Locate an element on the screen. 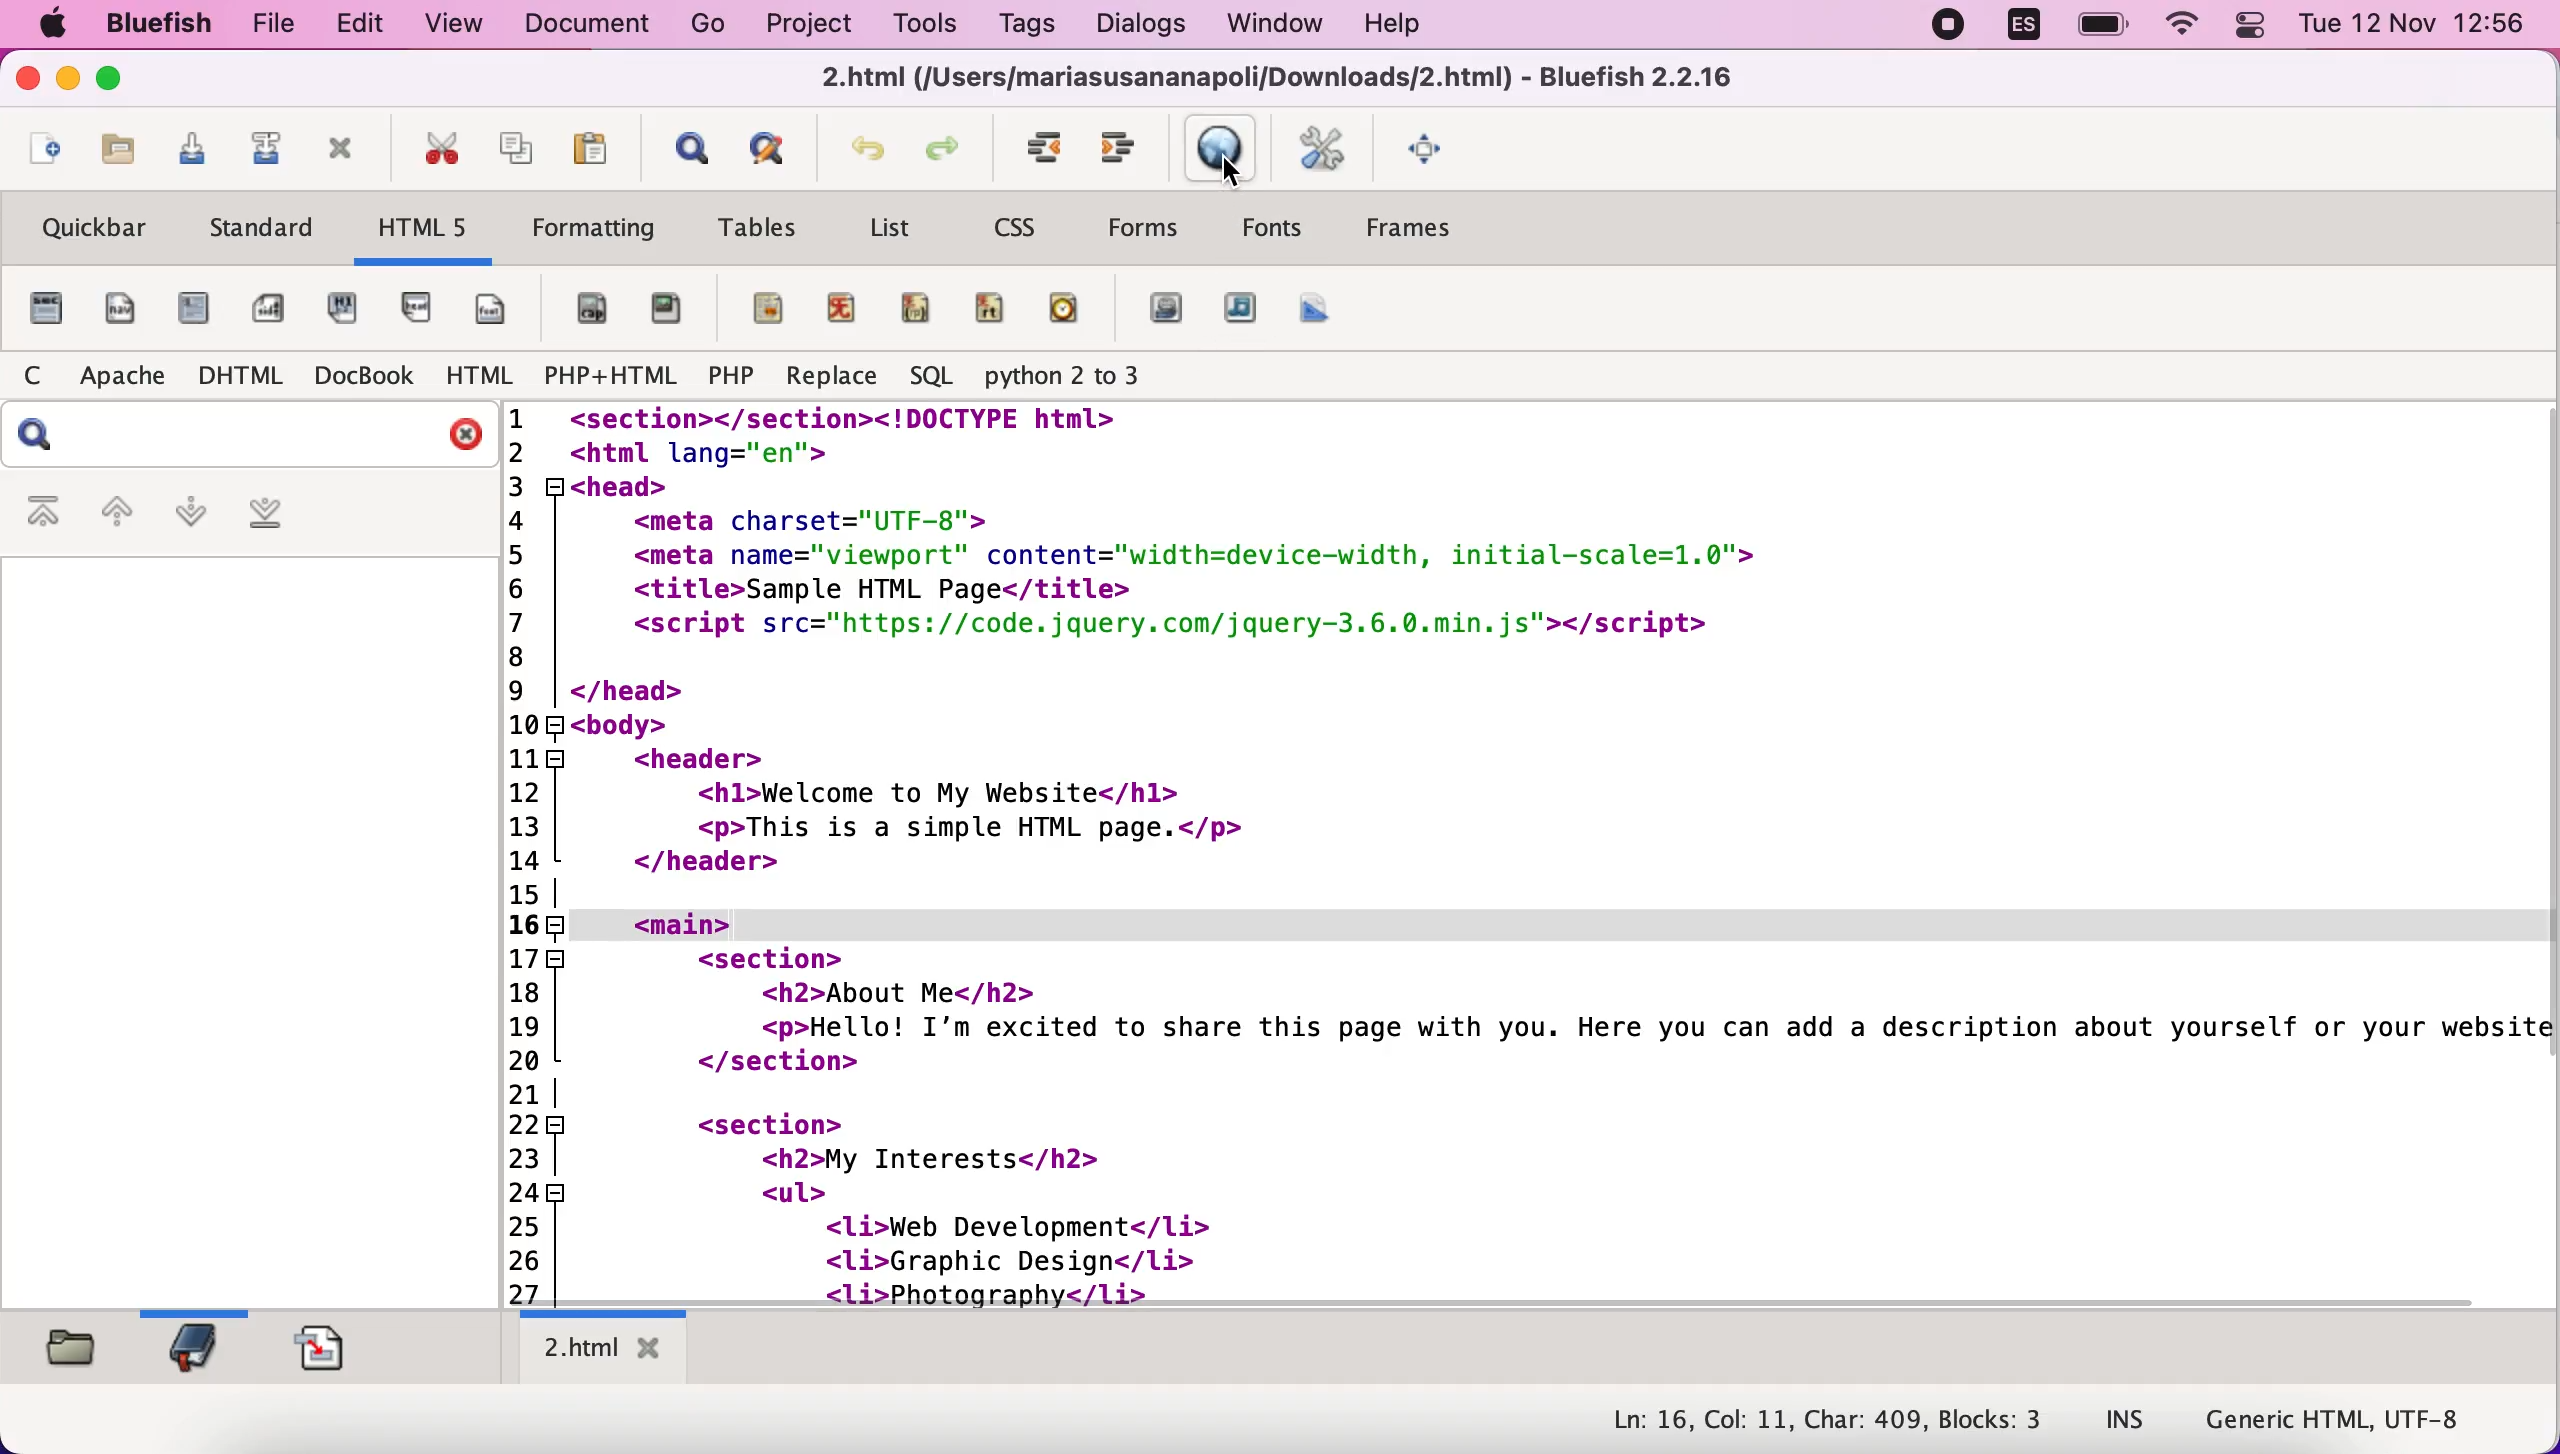  html 5 is located at coordinates (426, 230).